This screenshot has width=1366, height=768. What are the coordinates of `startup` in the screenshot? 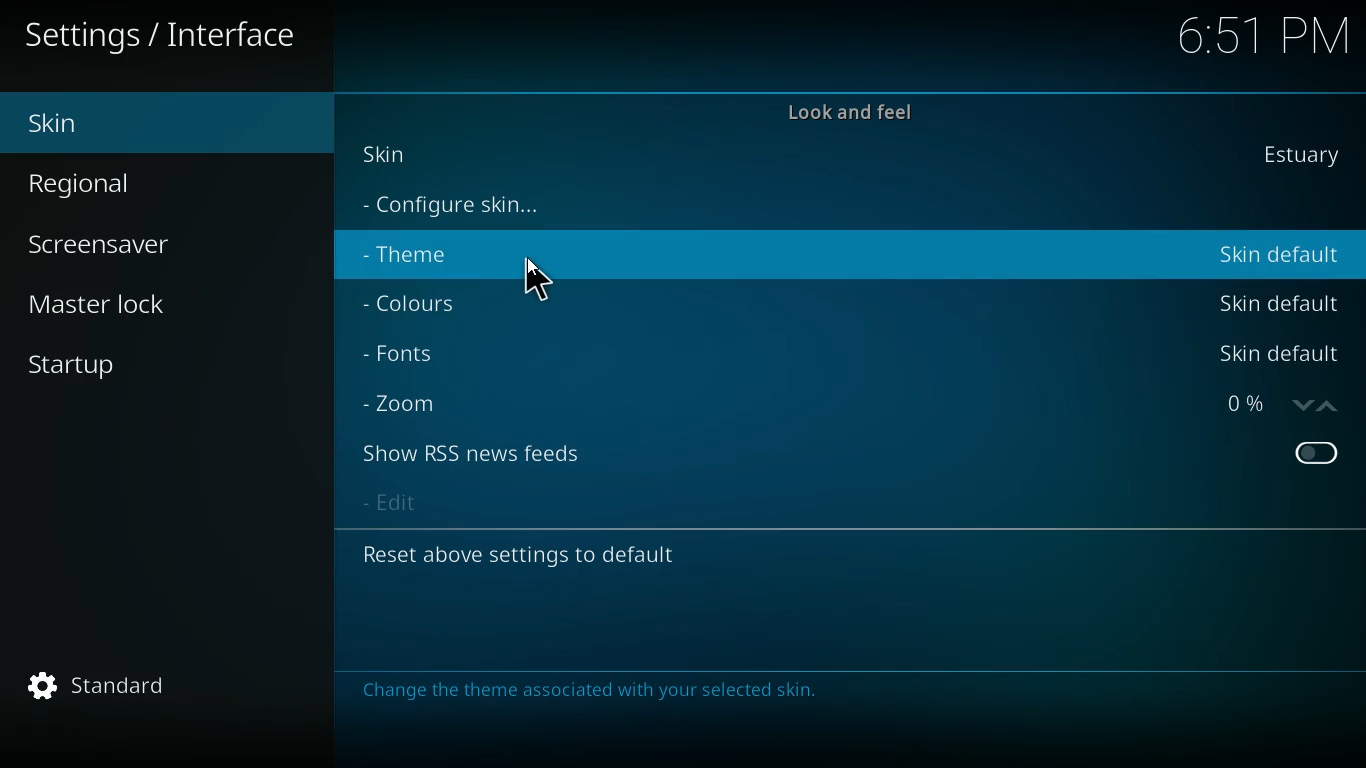 It's located at (137, 358).